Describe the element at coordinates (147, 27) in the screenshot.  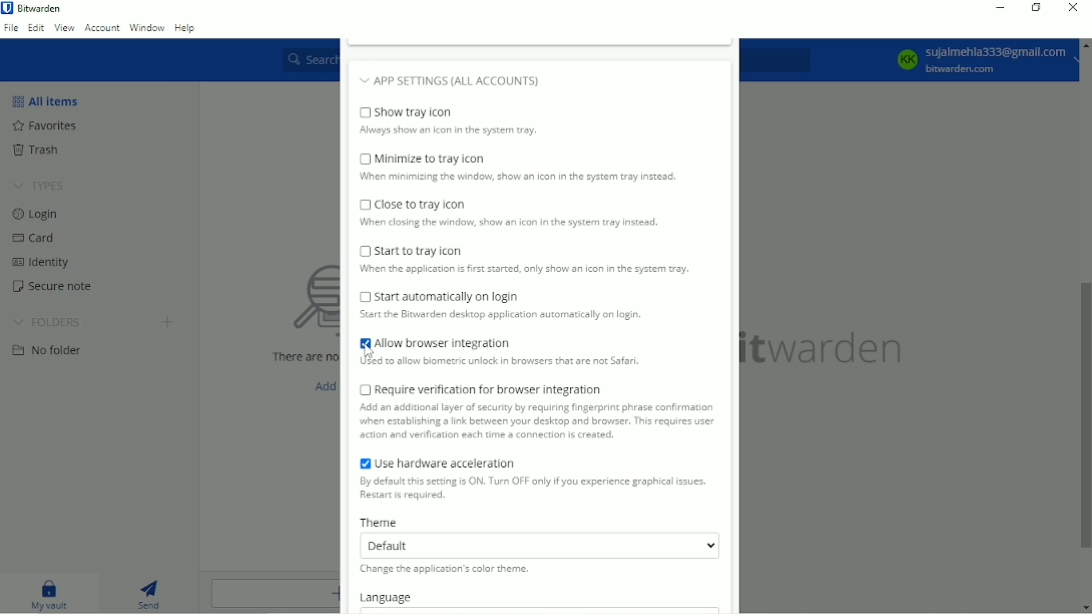
I see `Window` at that location.